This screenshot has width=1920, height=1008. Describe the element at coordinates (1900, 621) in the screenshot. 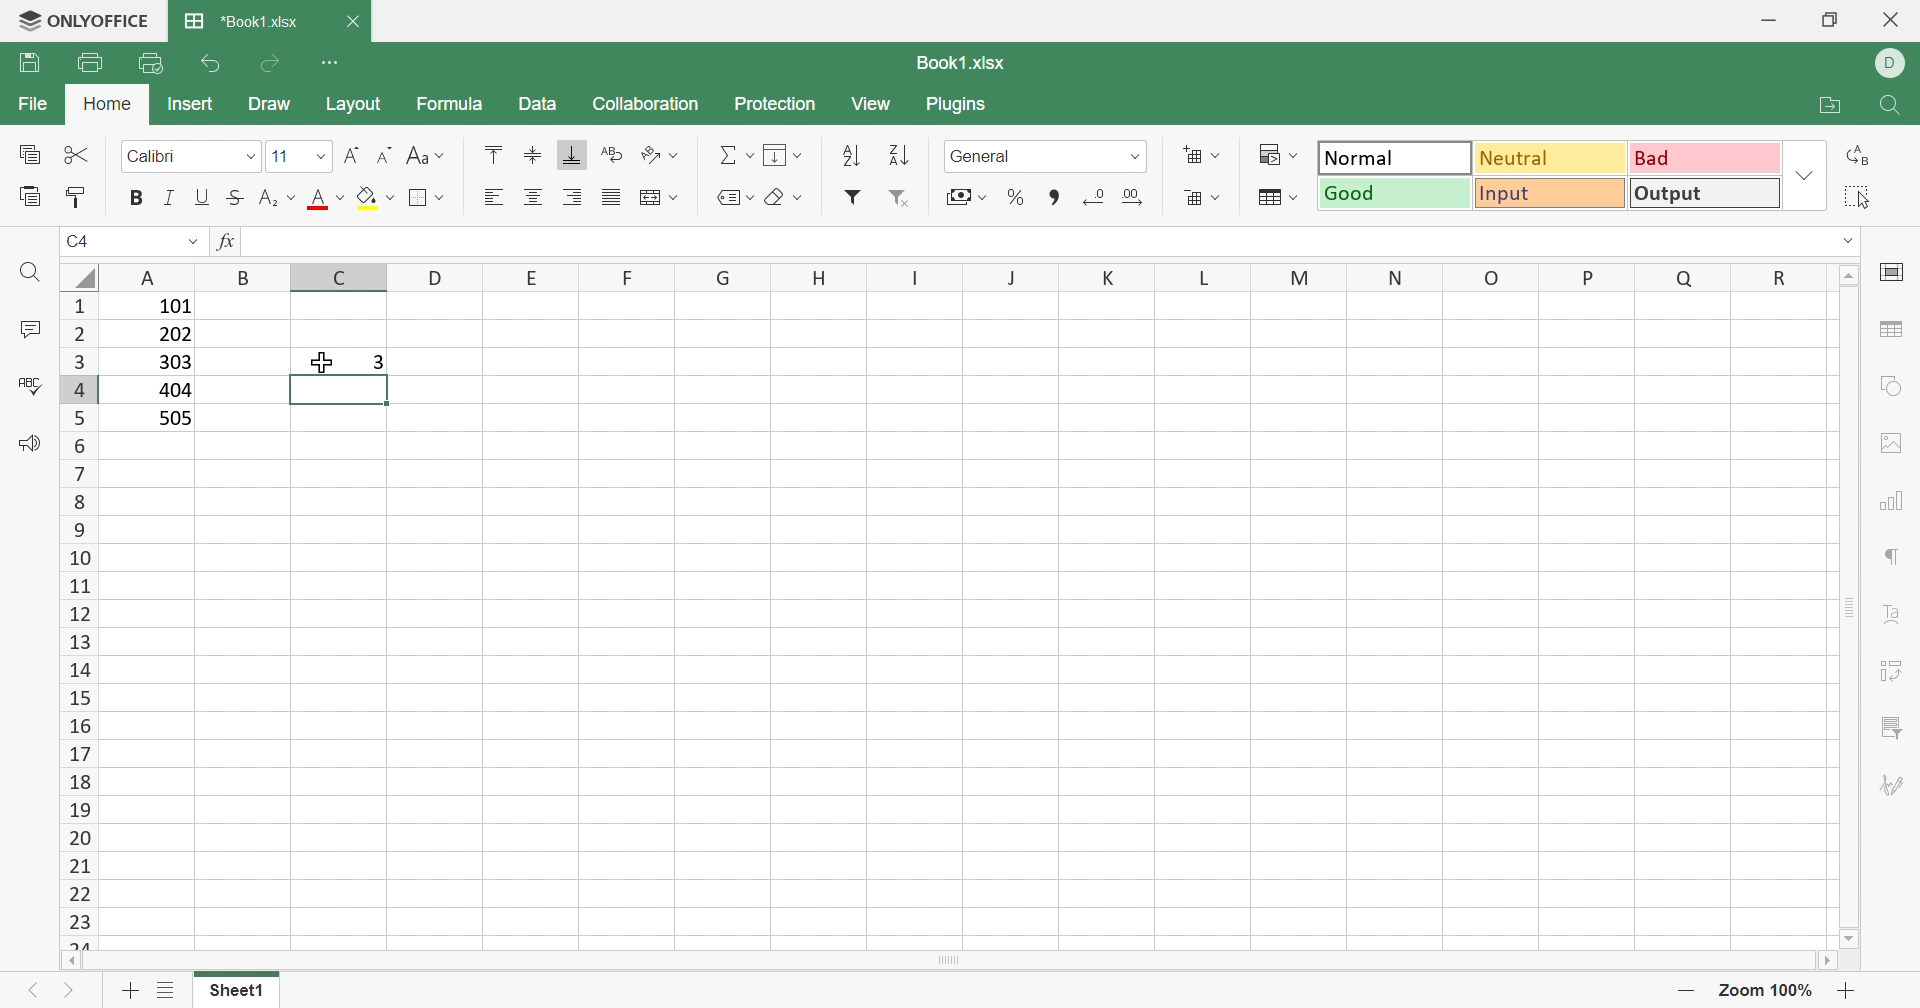

I see `Text Art settings` at that location.